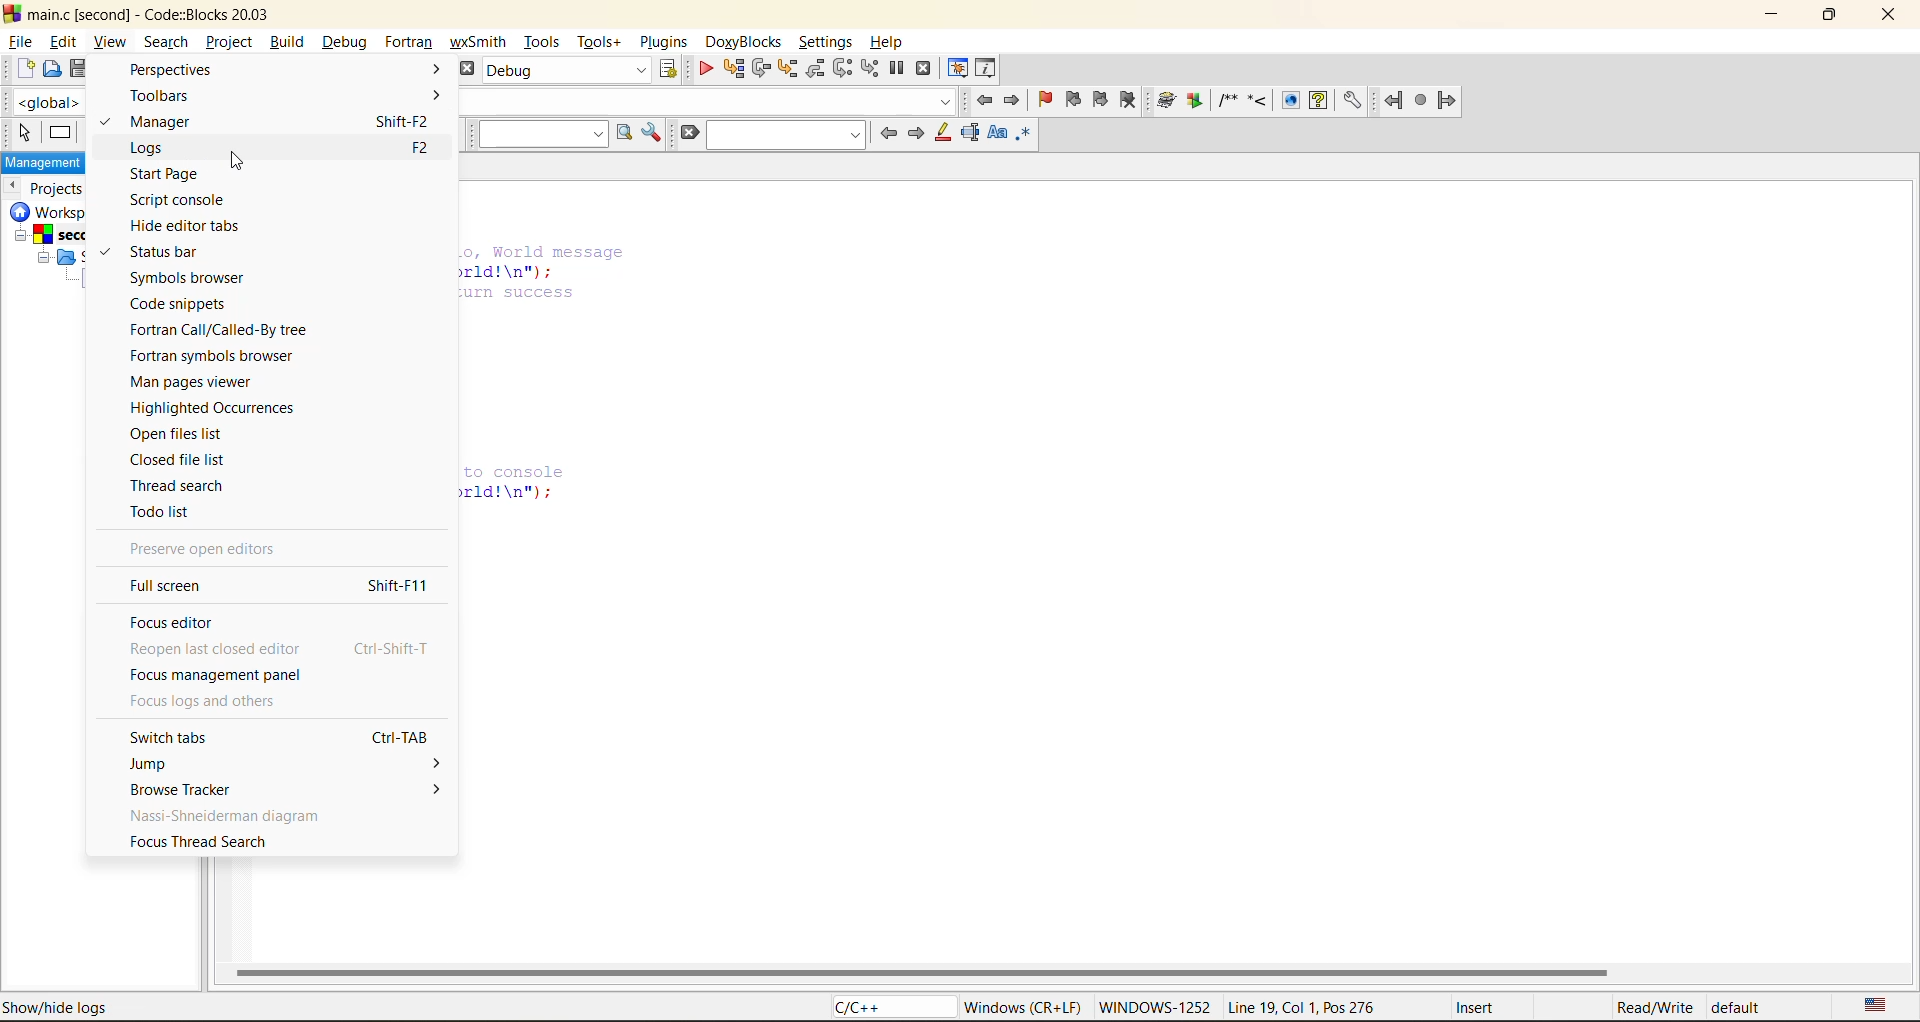  I want to click on closed file list, so click(182, 461).